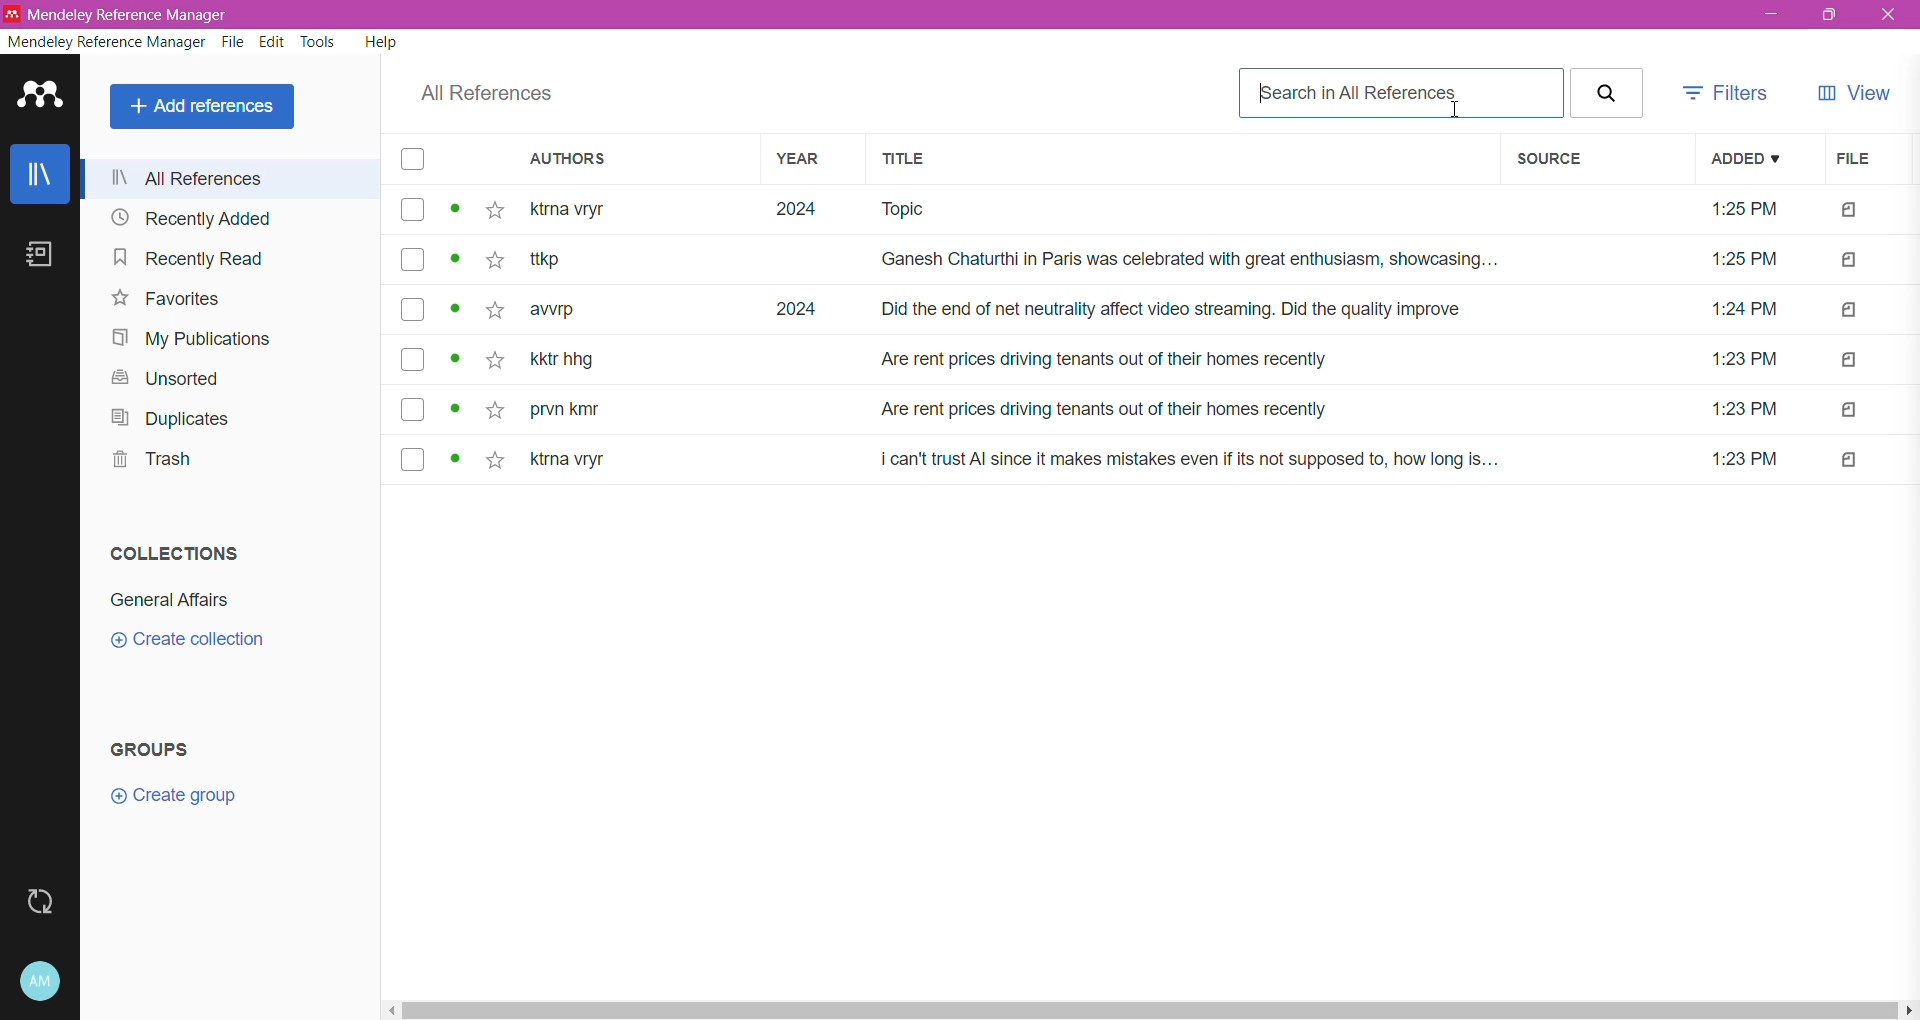 This screenshot has width=1920, height=1020. Describe the element at coordinates (41, 982) in the screenshot. I see `Account and Help` at that location.